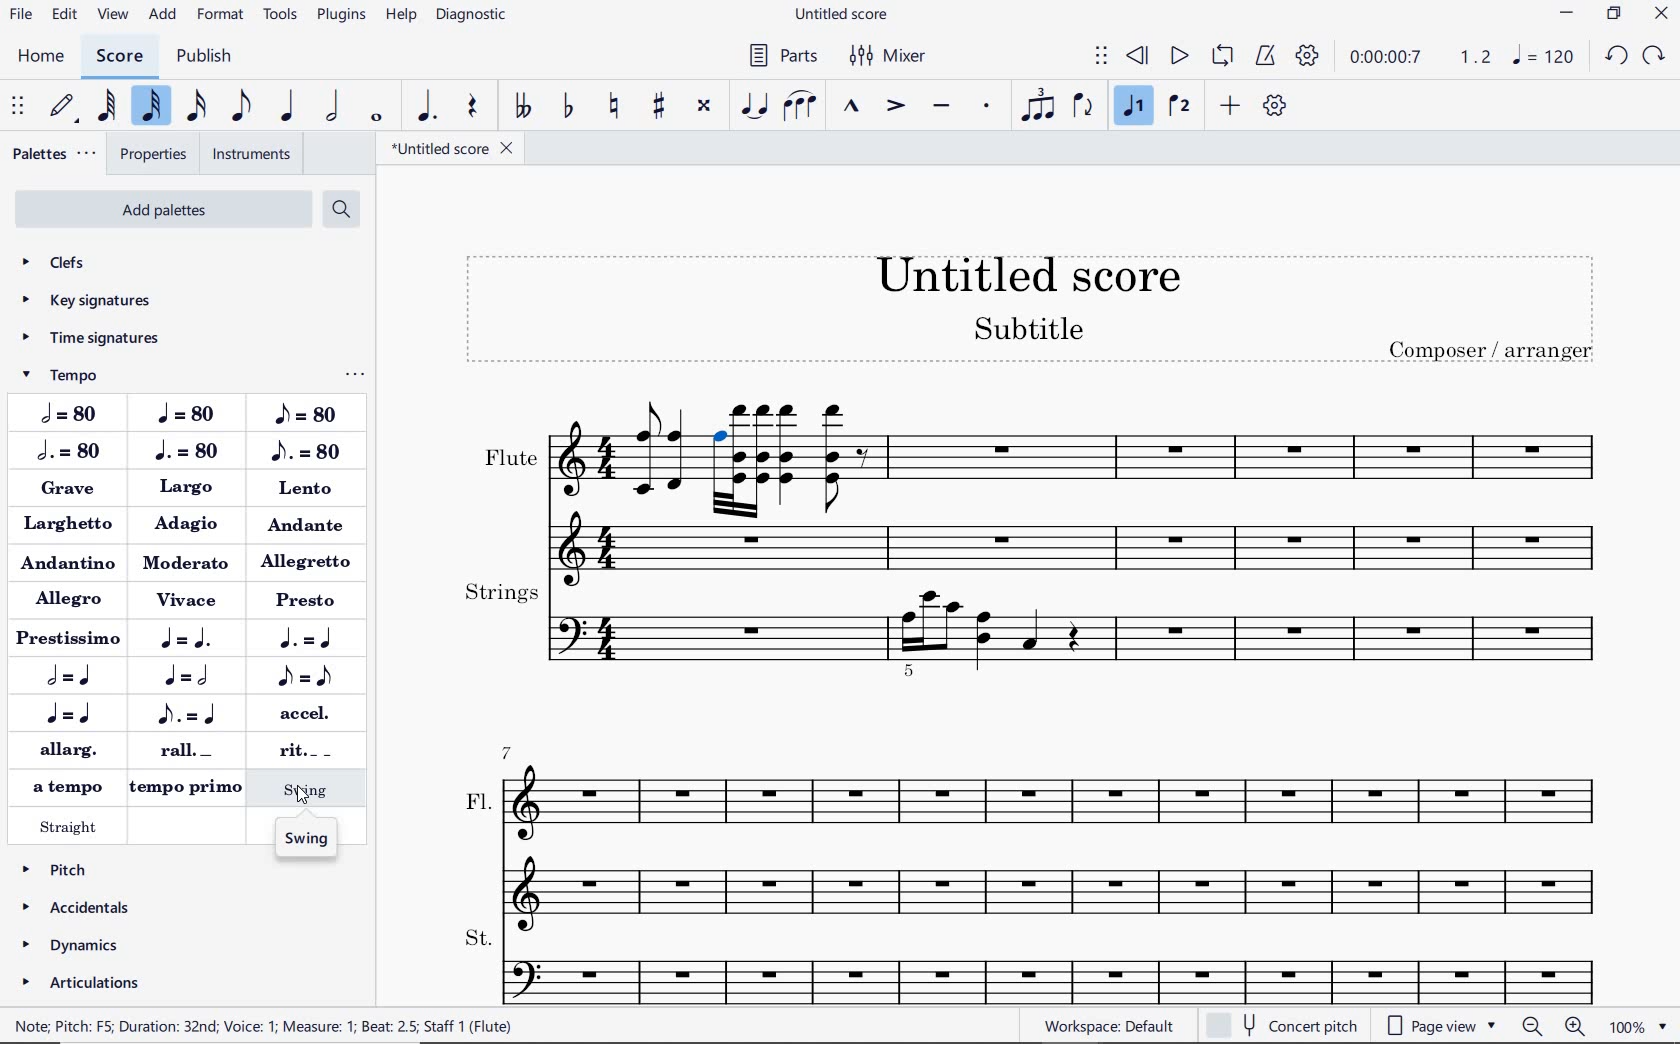 Image resolution: width=1680 pixels, height=1044 pixels. What do you see at coordinates (1085, 108) in the screenshot?
I see `FLIP DIRECTION` at bounding box center [1085, 108].